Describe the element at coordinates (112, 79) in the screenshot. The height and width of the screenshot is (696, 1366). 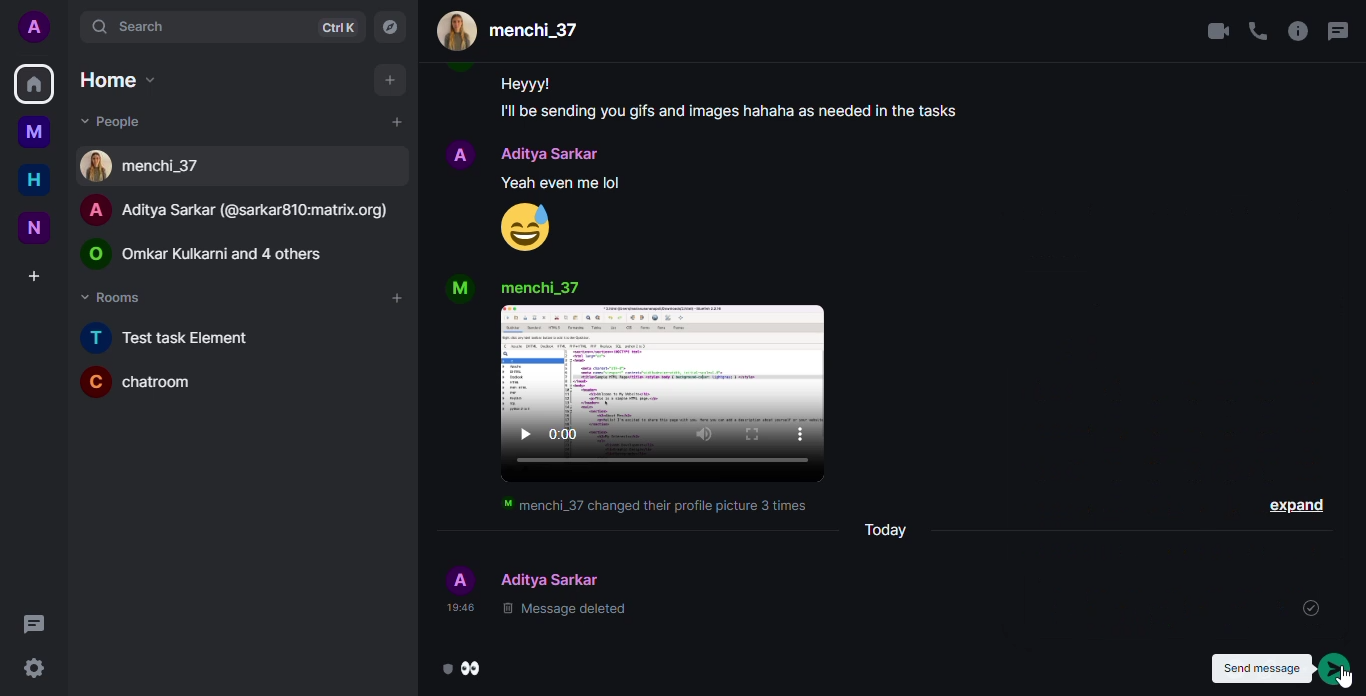
I see `home drop down` at that location.